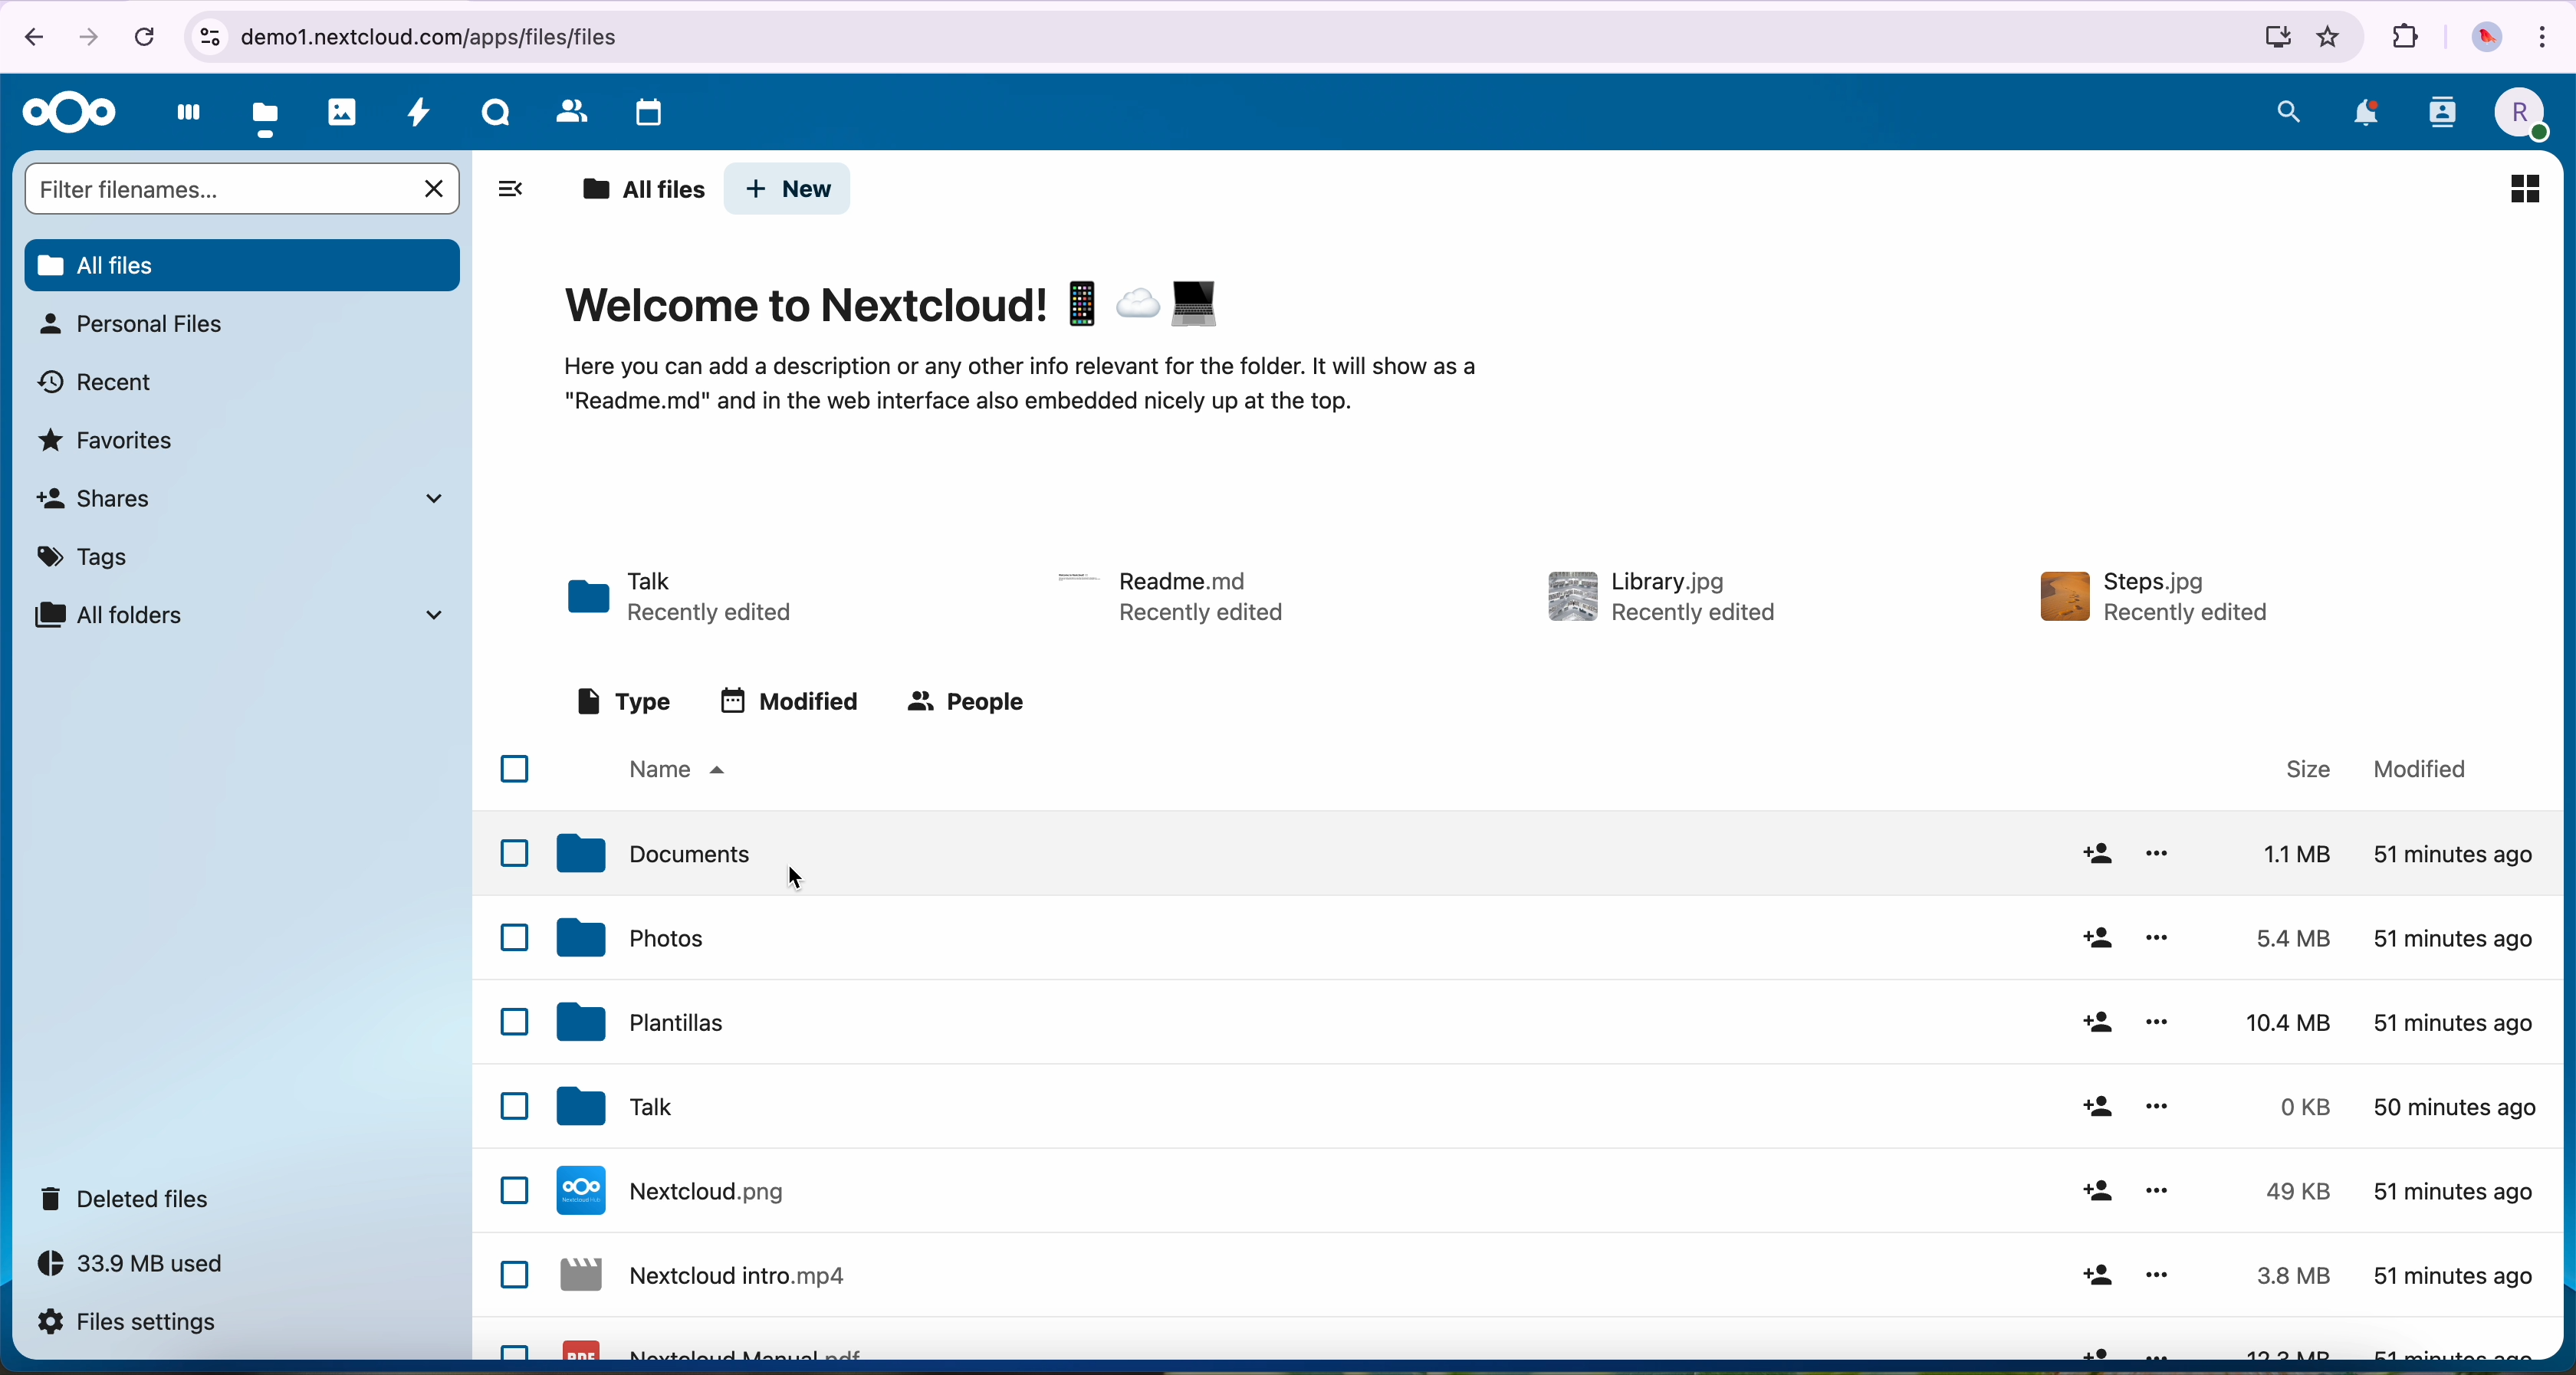  What do you see at coordinates (150, 1269) in the screenshot?
I see `33.9 MB used` at bounding box center [150, 1269].